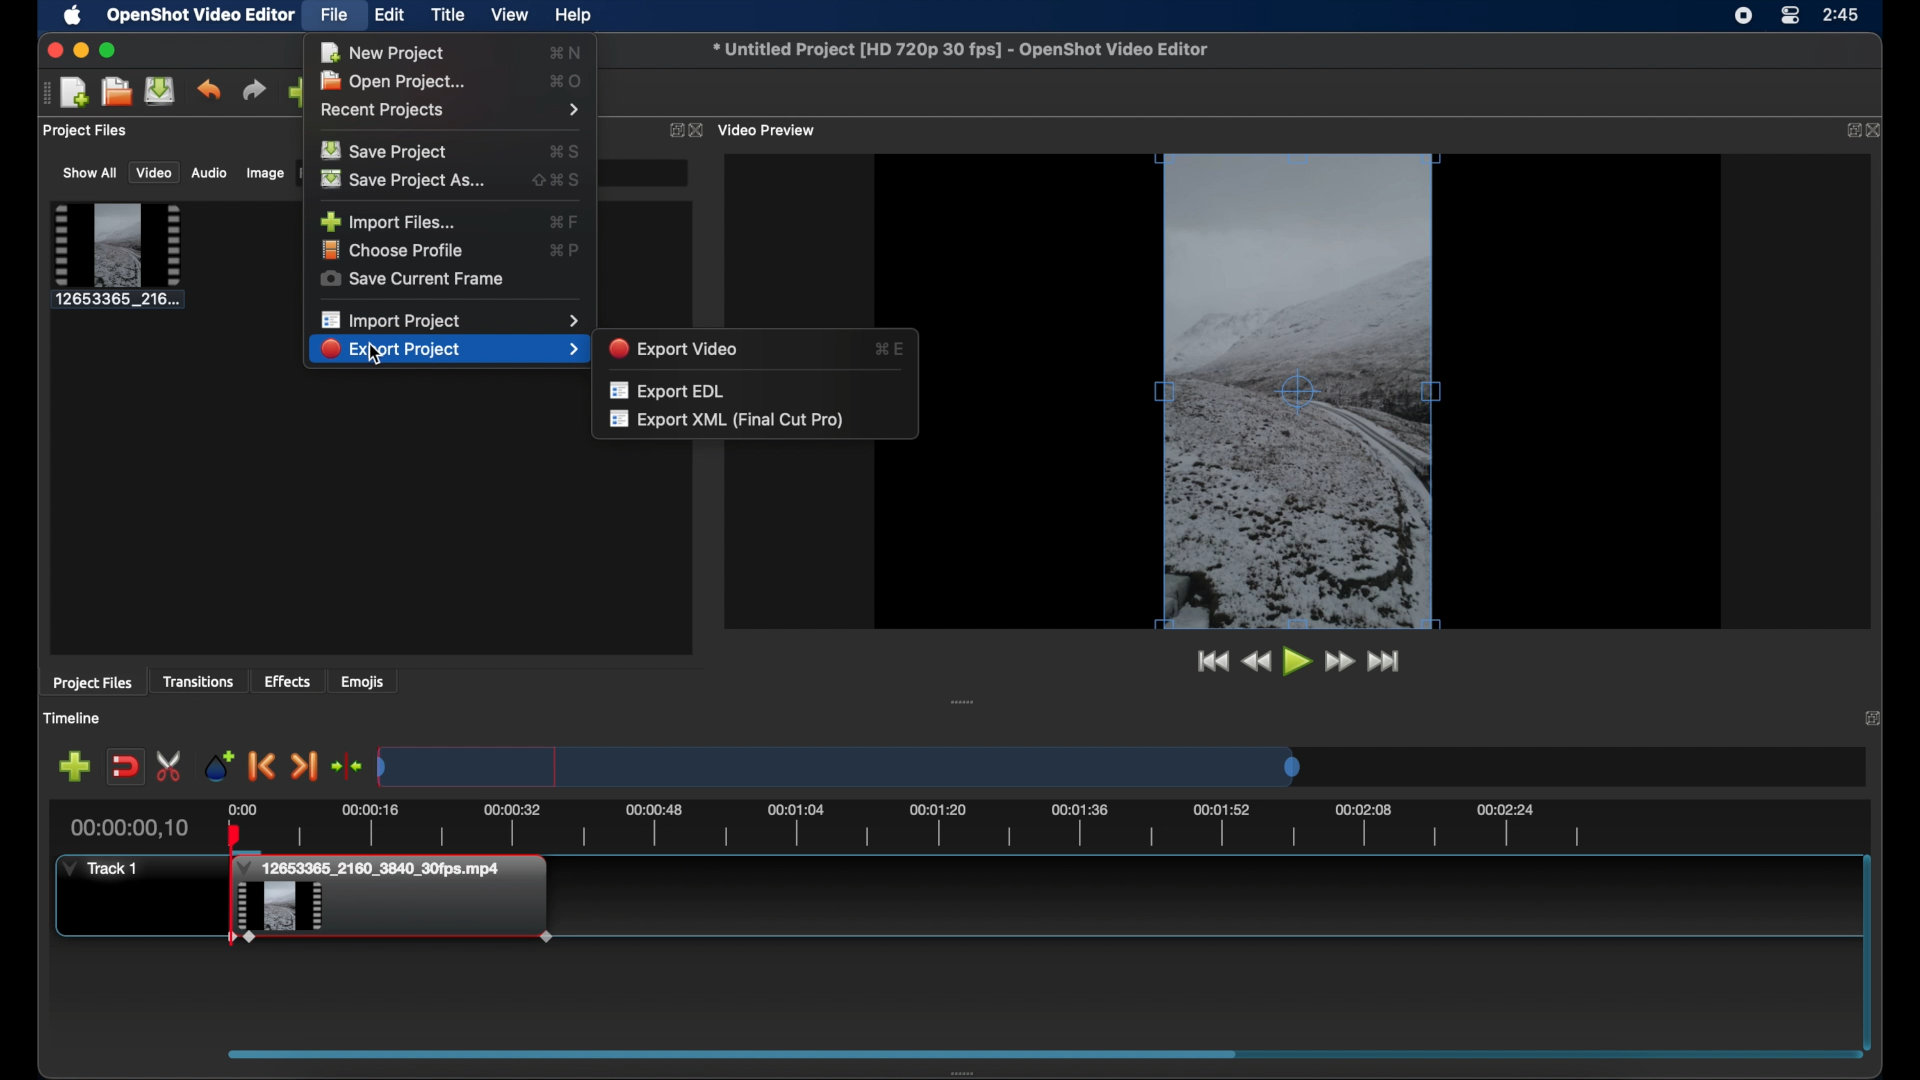  What do you see at coordinates (670, 389) in the screenshot?
I see `export edl` at bounding box center [670, 389].